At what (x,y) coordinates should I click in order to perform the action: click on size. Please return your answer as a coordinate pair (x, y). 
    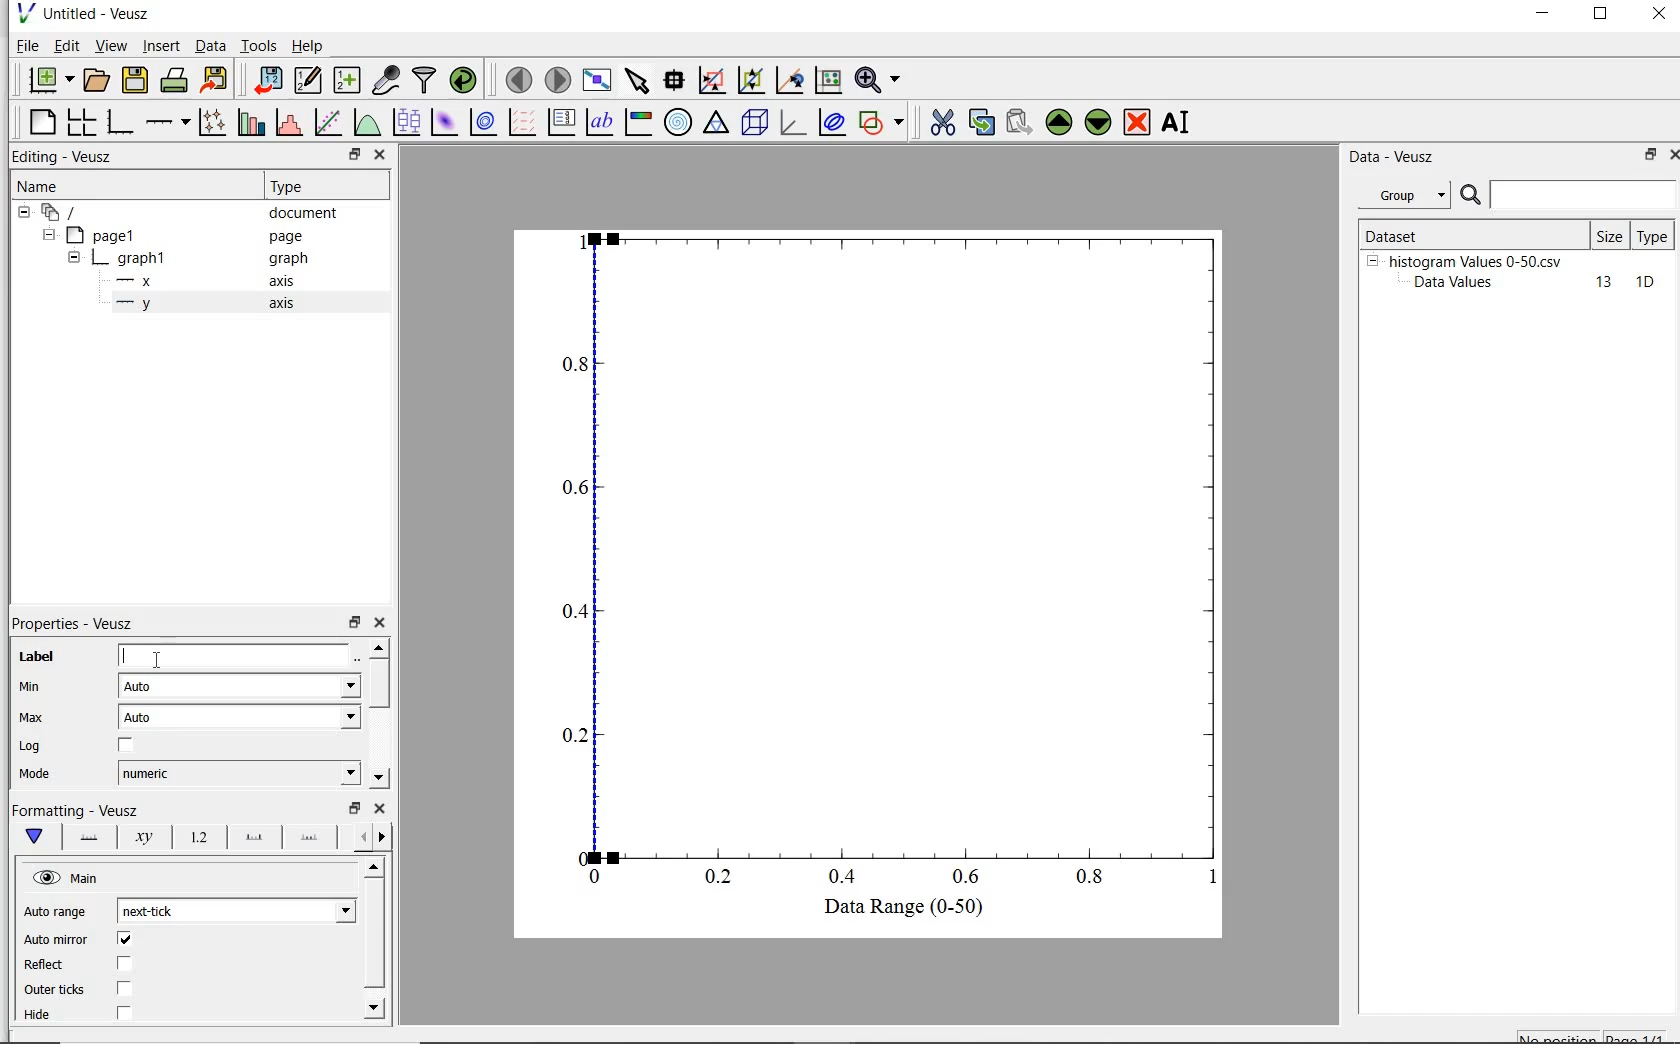
    Looking at the image, I should click on (1609, 236).